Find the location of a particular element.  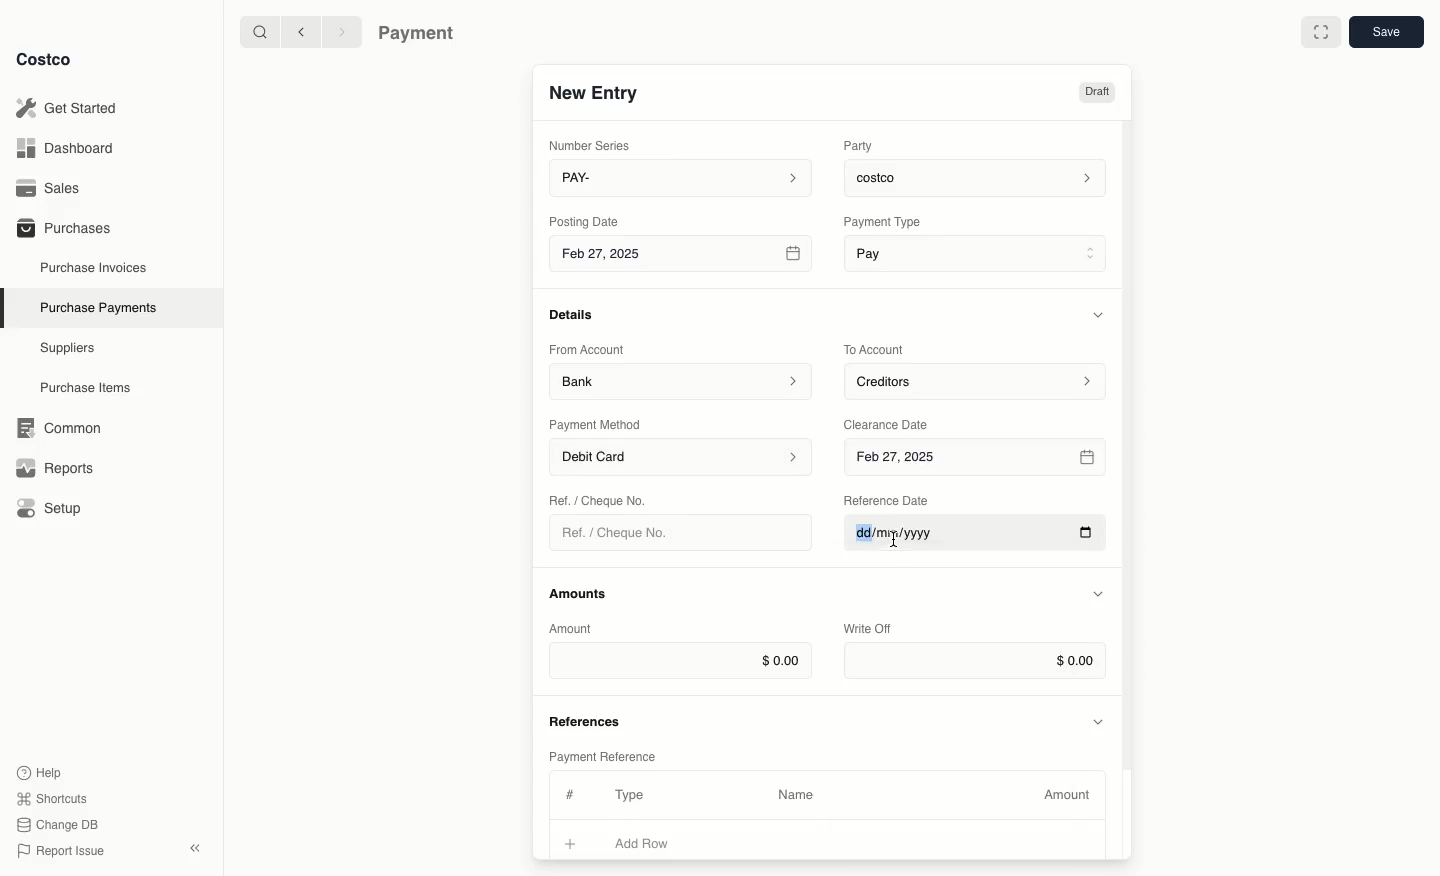

Hide is located at coordinates (1098, 595).